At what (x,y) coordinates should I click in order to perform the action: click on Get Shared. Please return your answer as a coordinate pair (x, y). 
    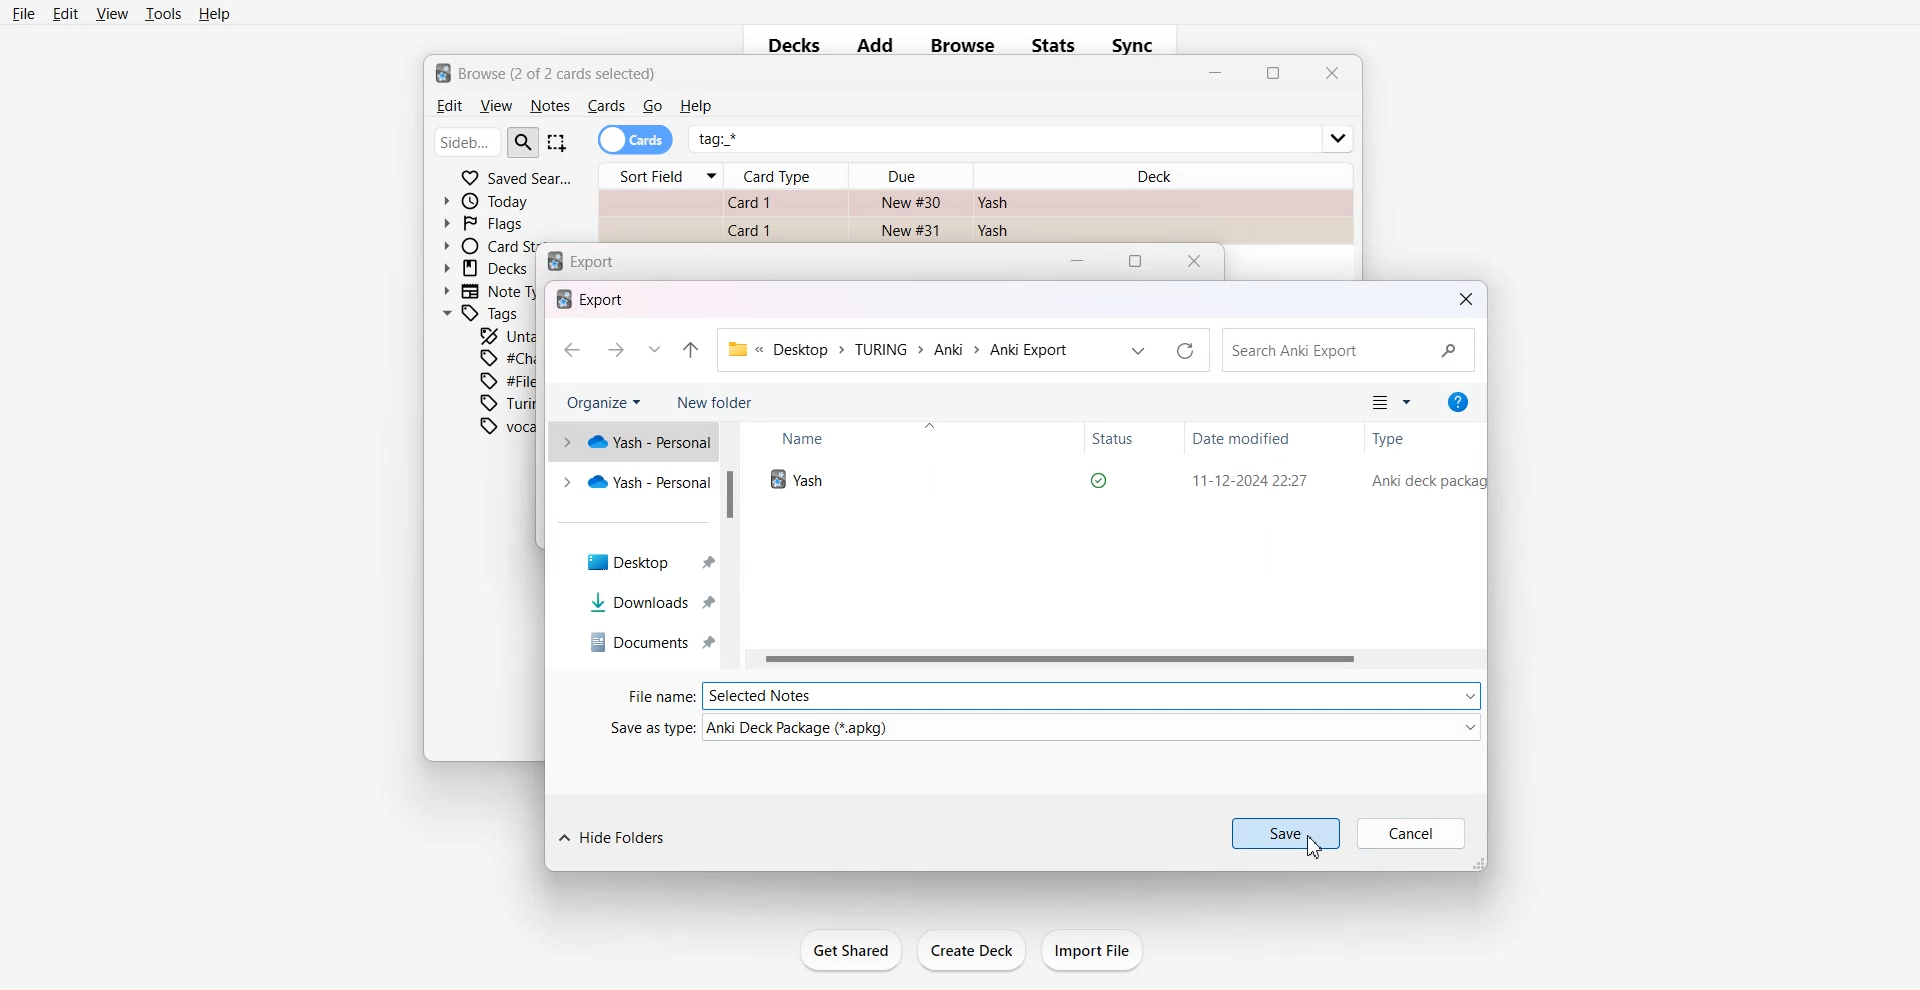
    Looking at the image, I should click on (850, 950).